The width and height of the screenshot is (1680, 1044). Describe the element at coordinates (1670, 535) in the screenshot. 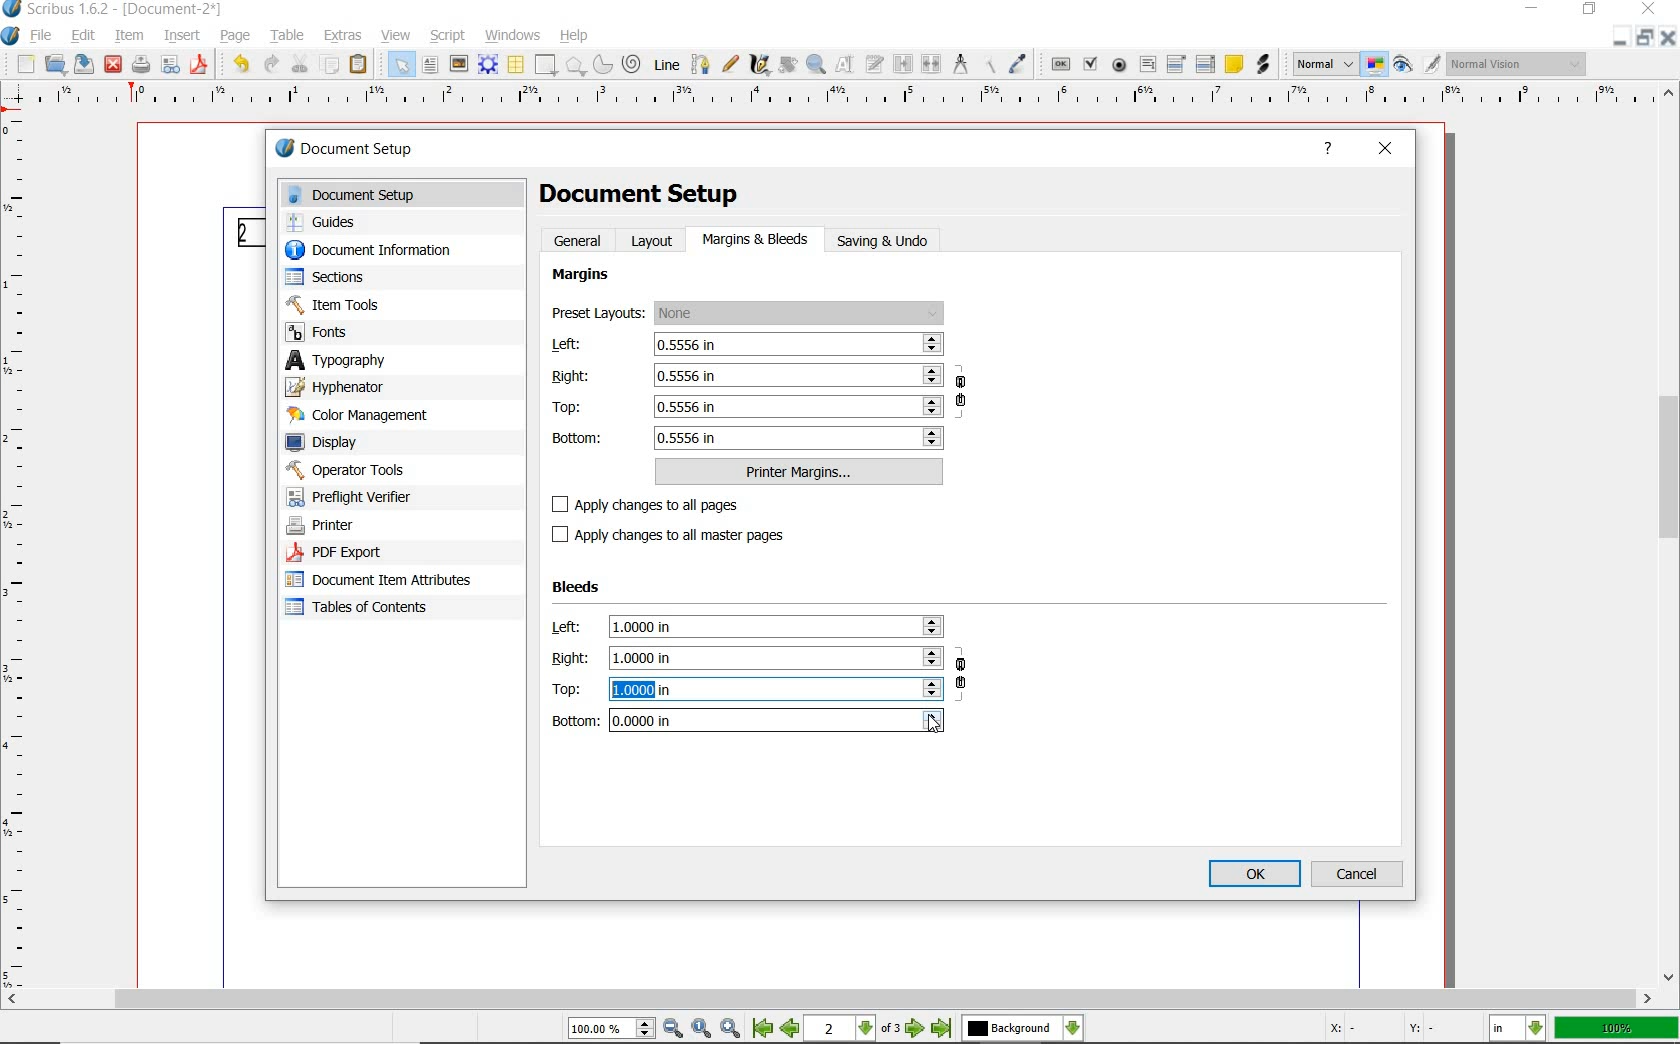

I see `scrollbar` at that location.